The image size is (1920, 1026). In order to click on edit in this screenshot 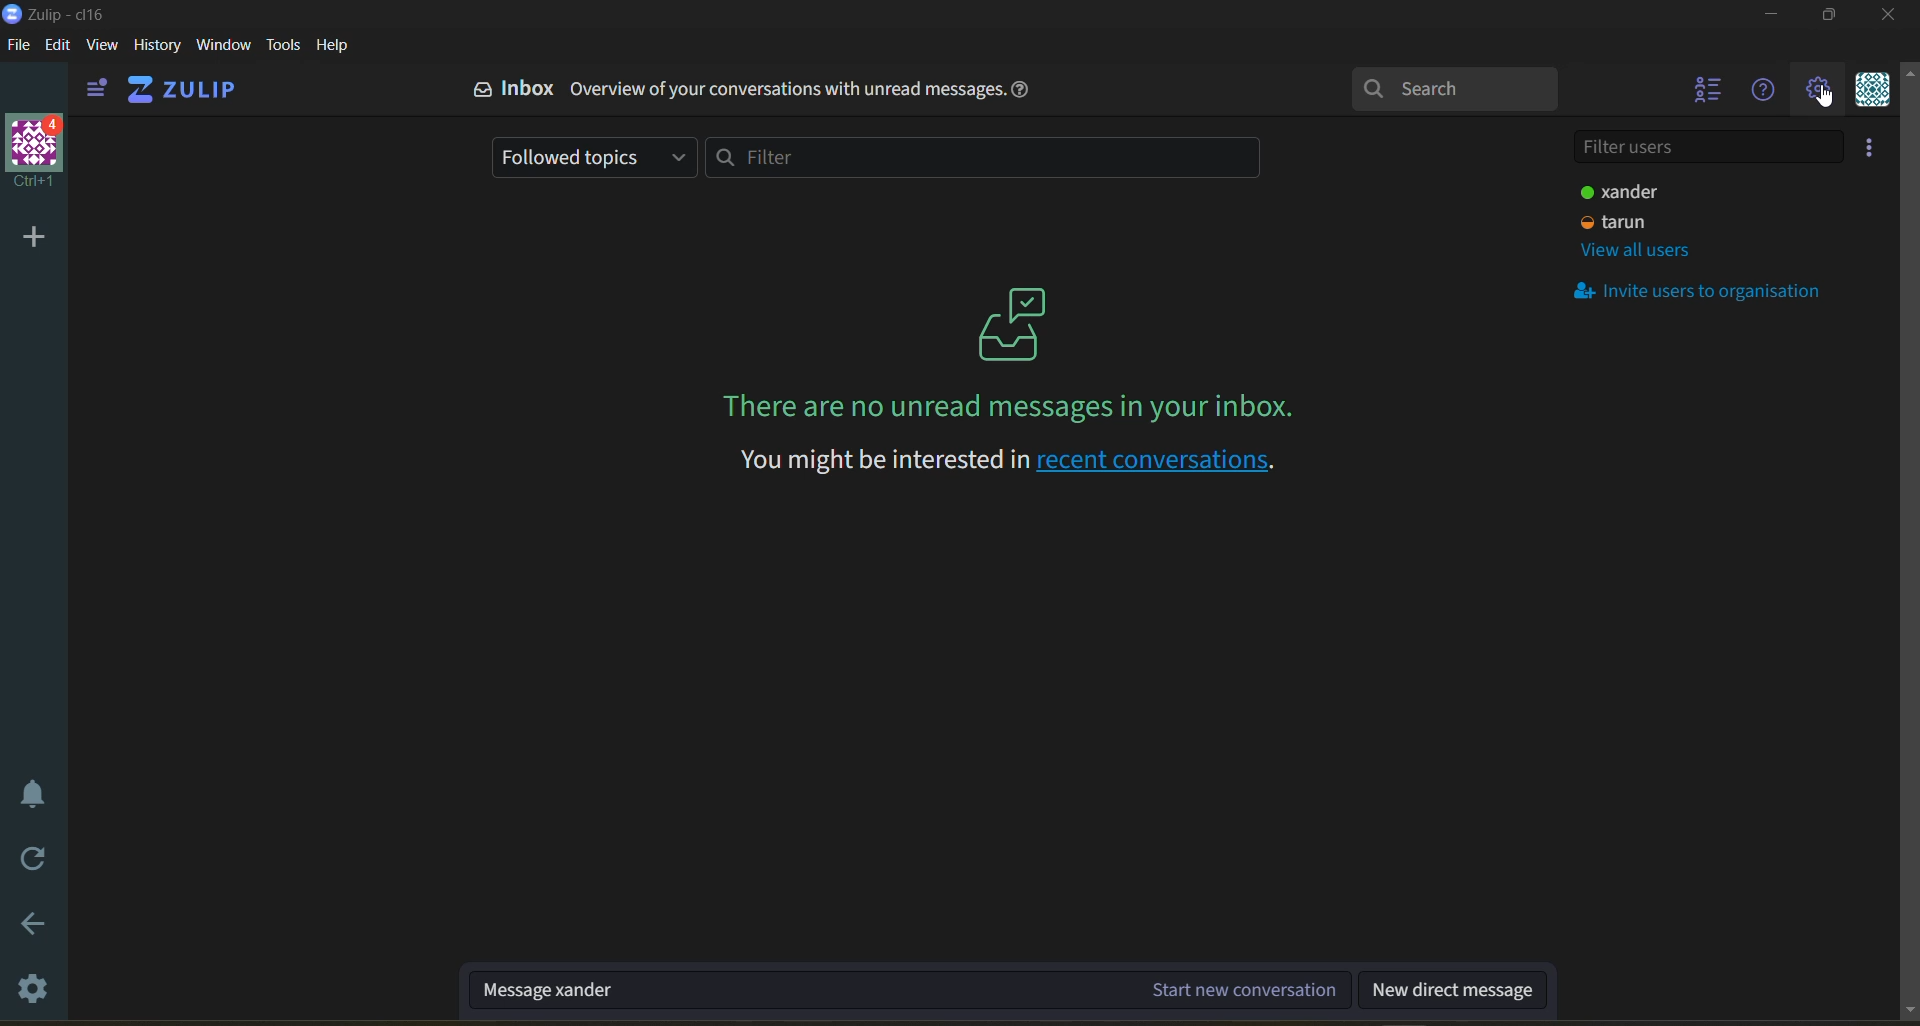, I will do `click(57, 46)`.